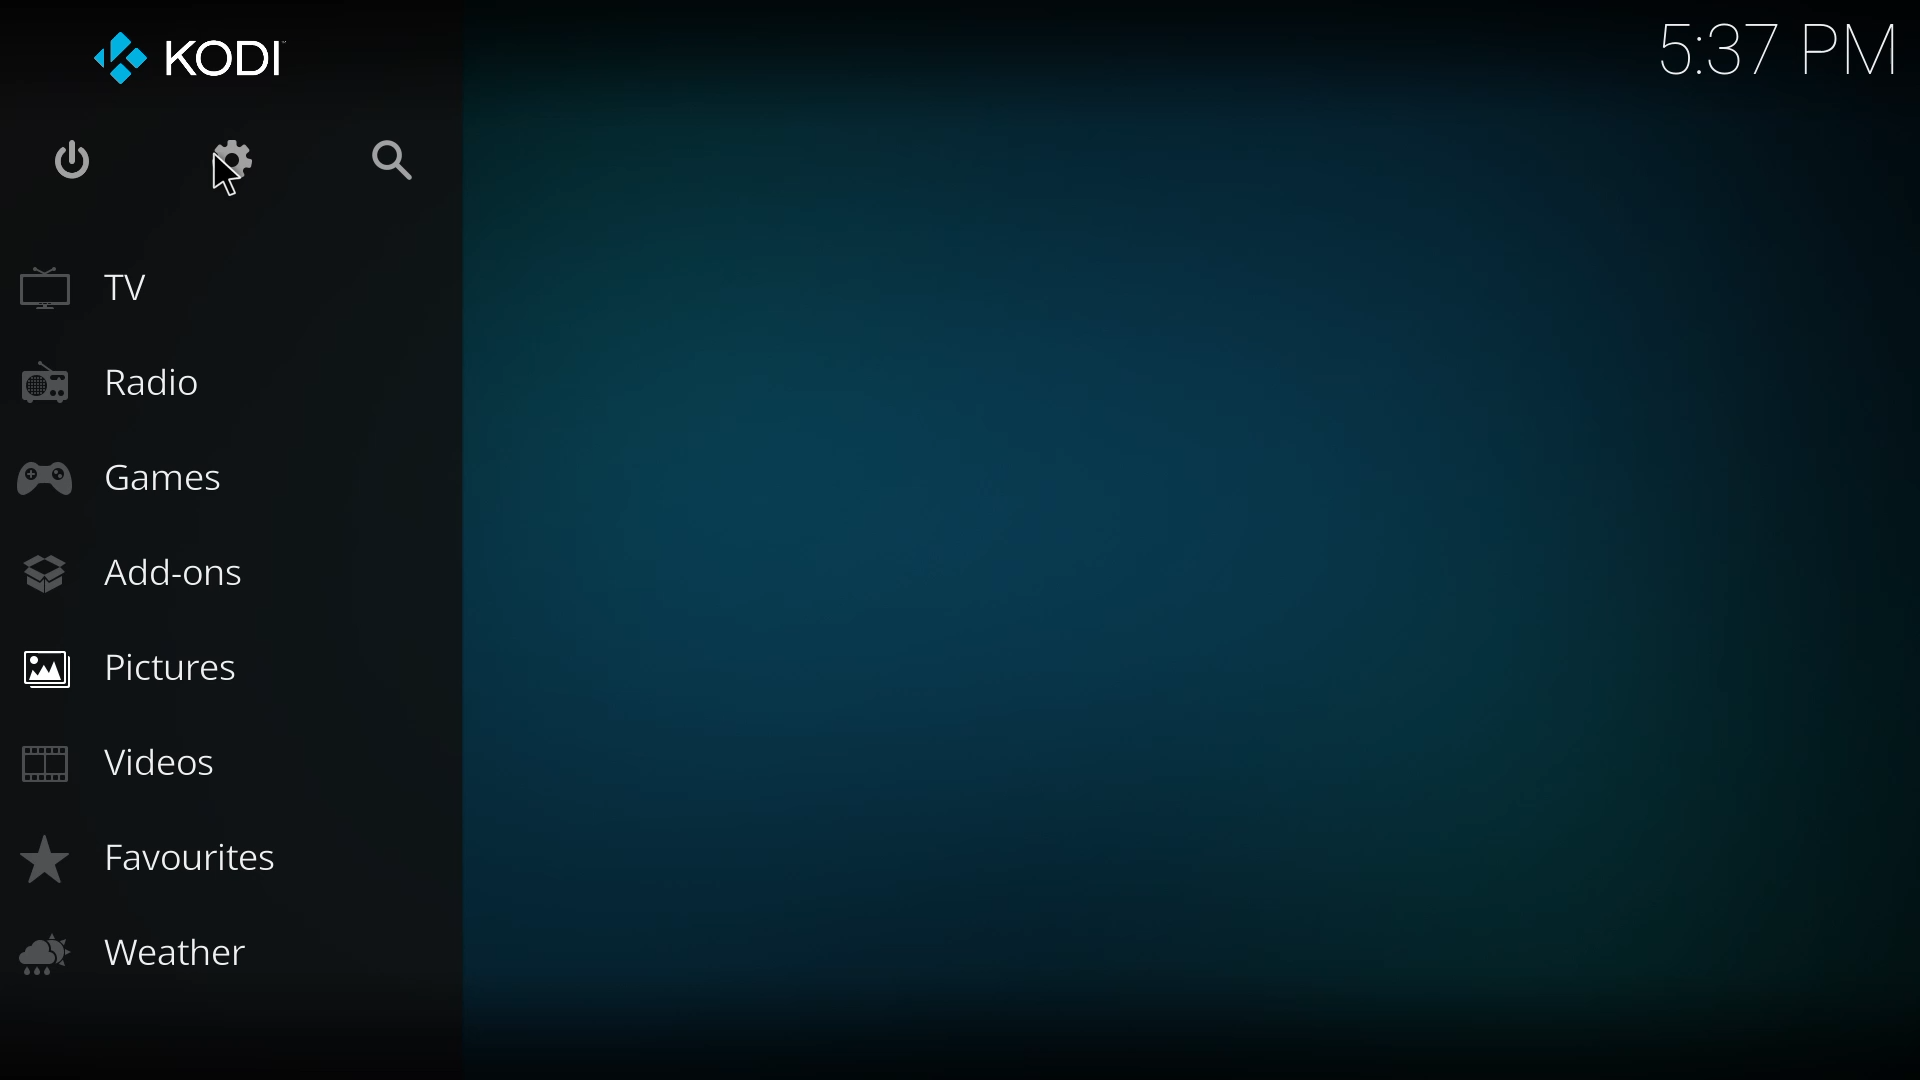 The height and width of the screenshot is (1080, 1920). I want to click on radio, so click(124, 385).